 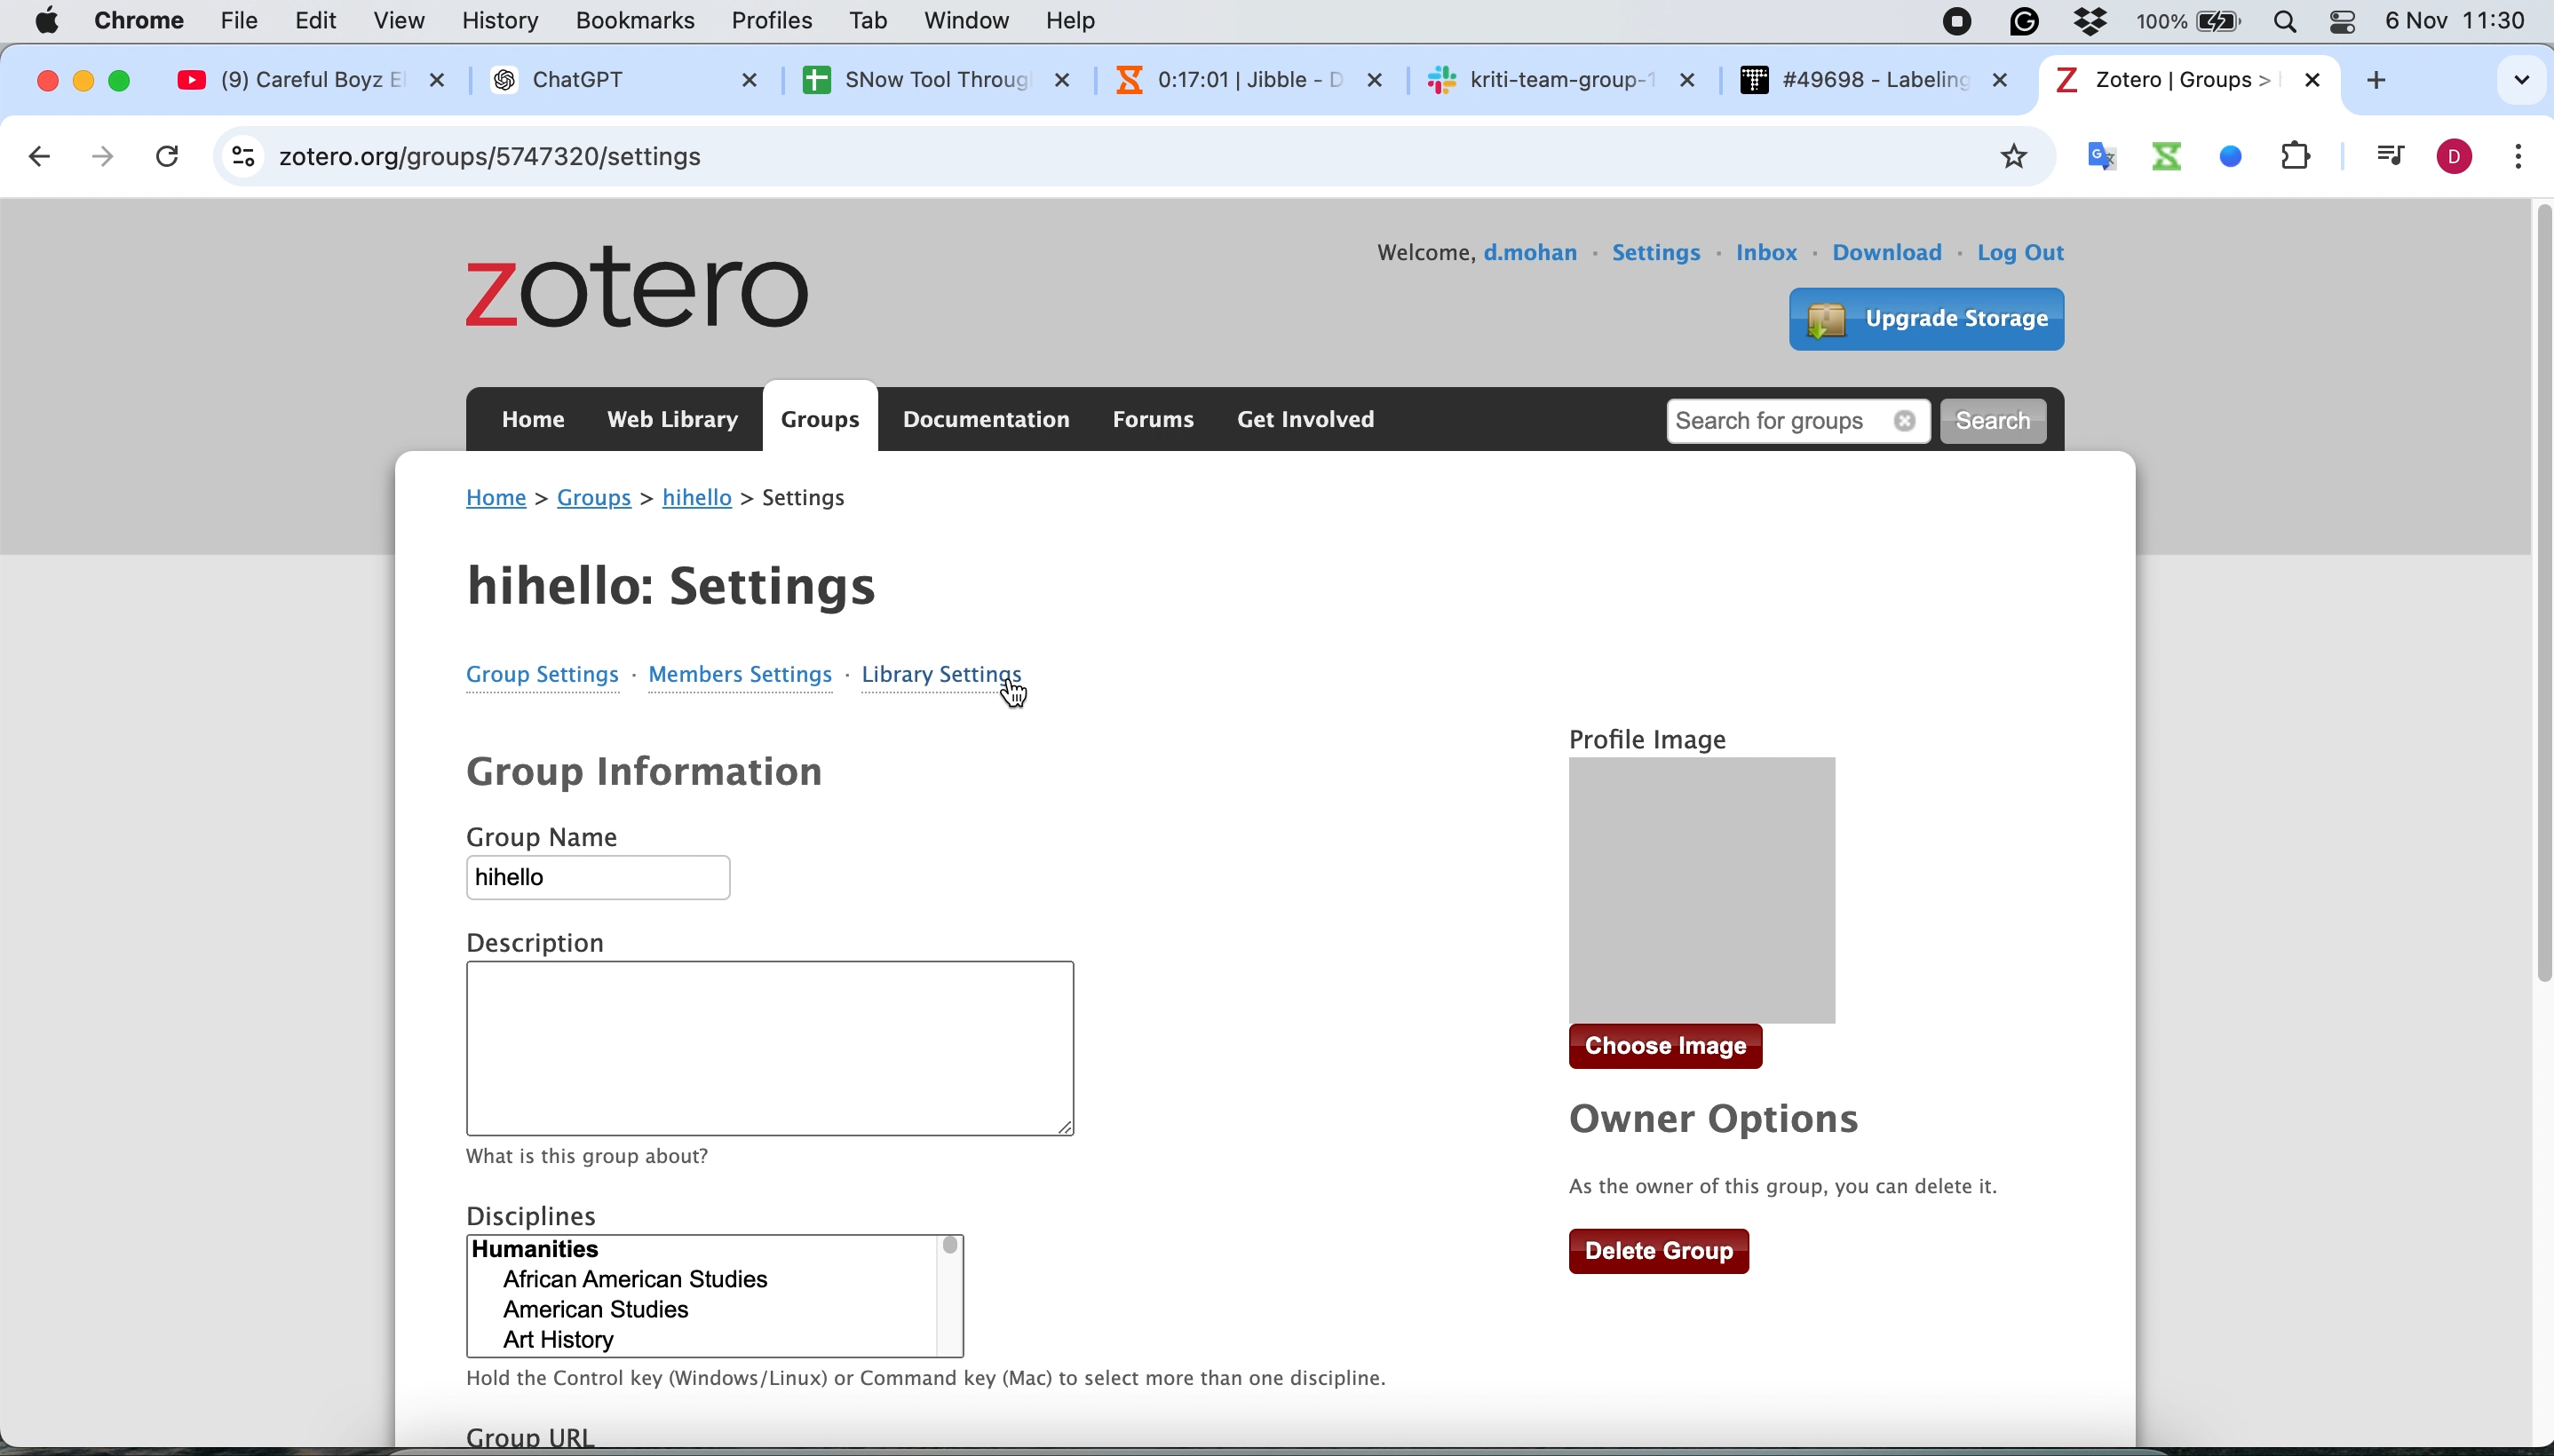 What do you see at coordinates (579, 839) in the screenshot?
I see `group Name` at bounding box center [579, 839].